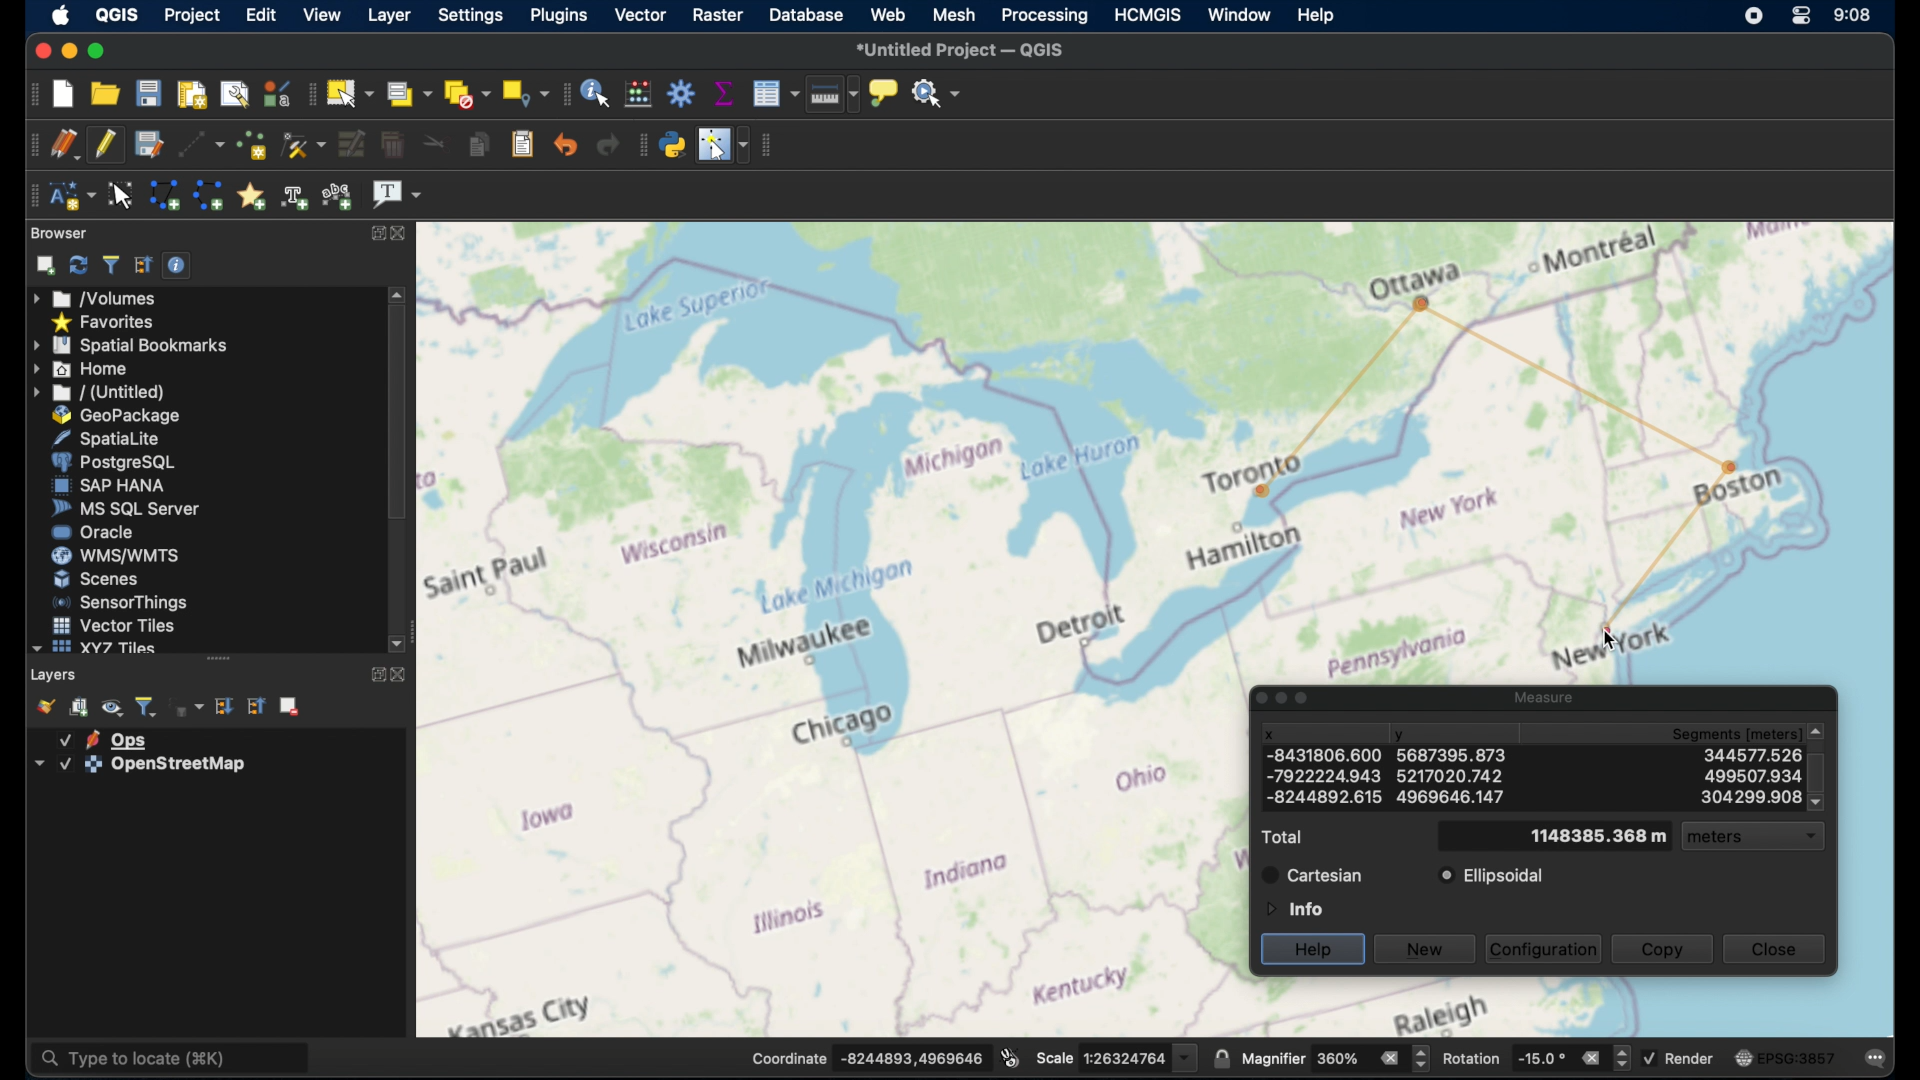  Describe the element at coordinates (409, 93) in the screenshot. I see `select features by value` at that location.